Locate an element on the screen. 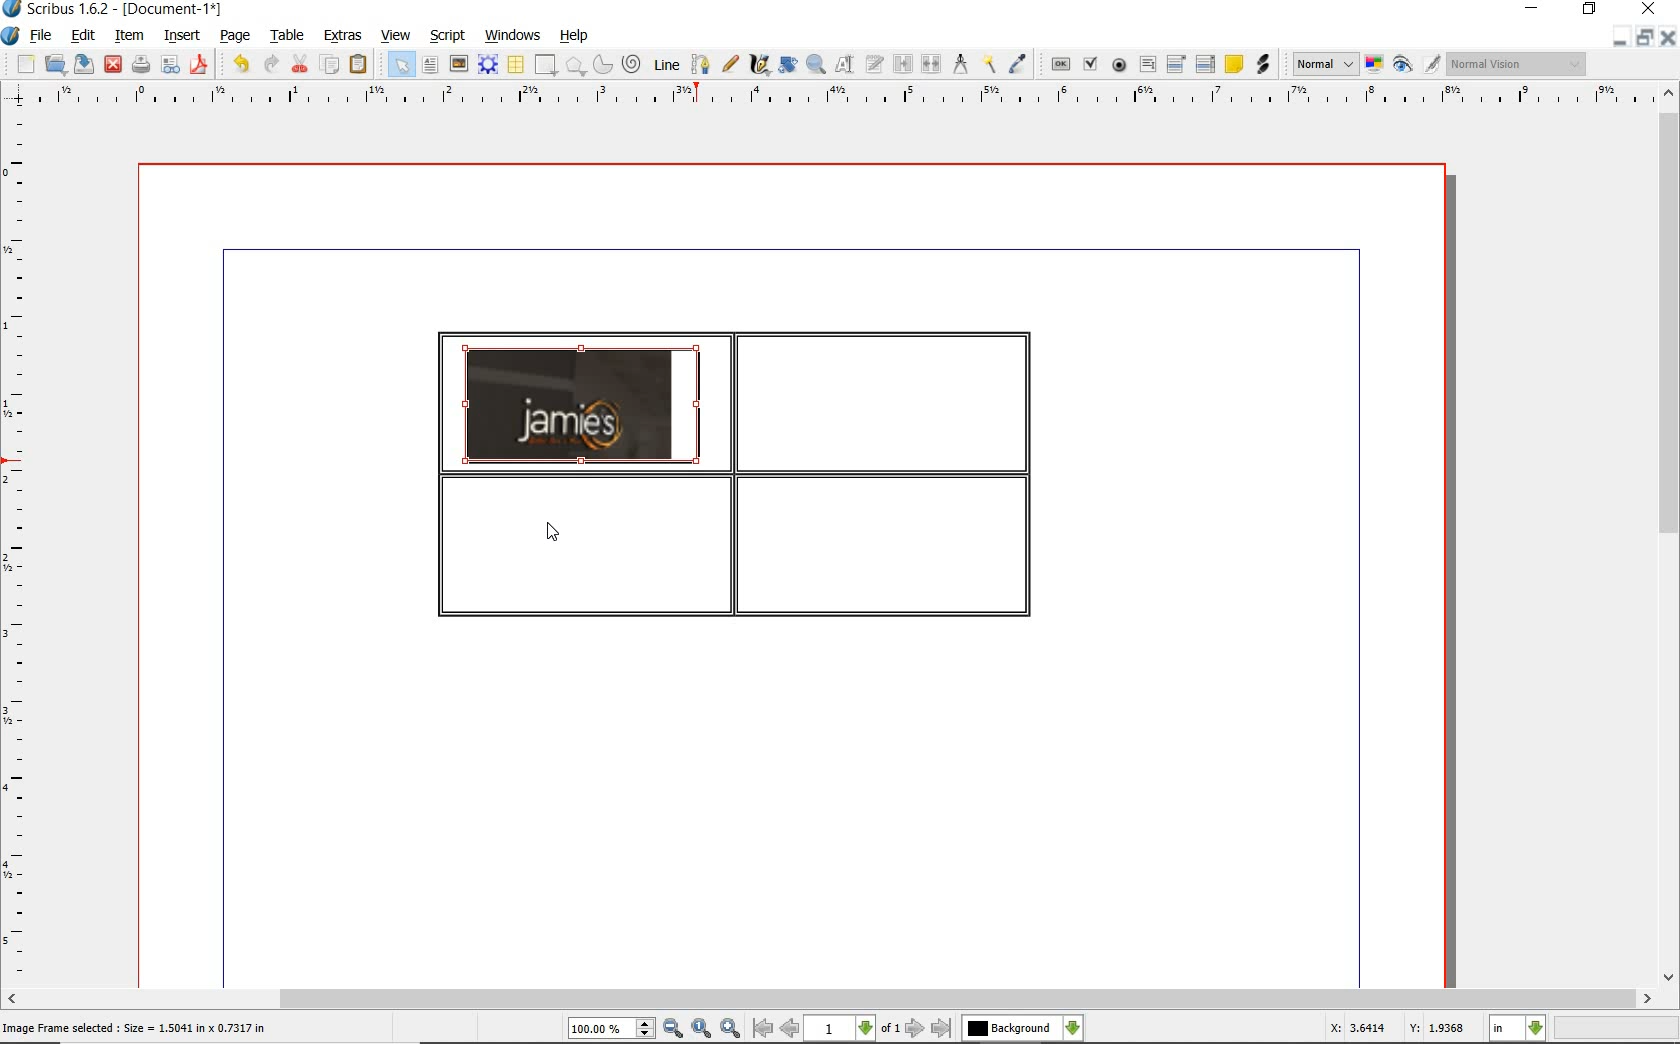 The height and width of the screenshot is (1044, 1680). view  is located at coordinates (399, 36).